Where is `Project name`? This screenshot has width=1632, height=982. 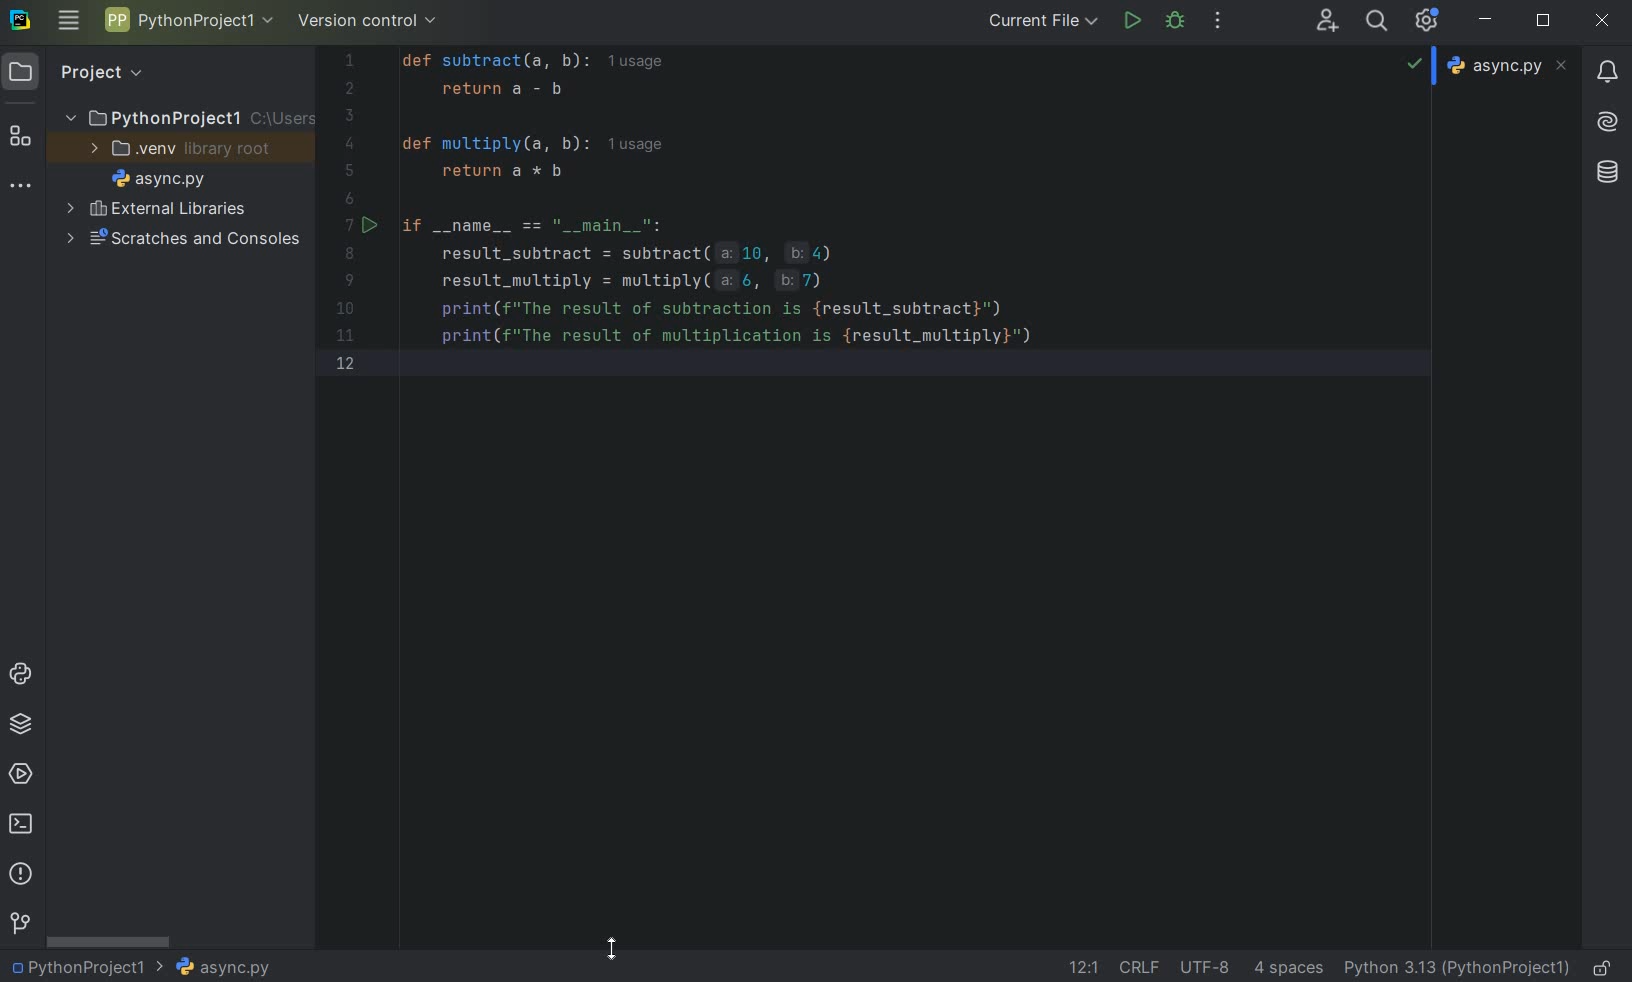 Project name is located at coordinates (88, 966).